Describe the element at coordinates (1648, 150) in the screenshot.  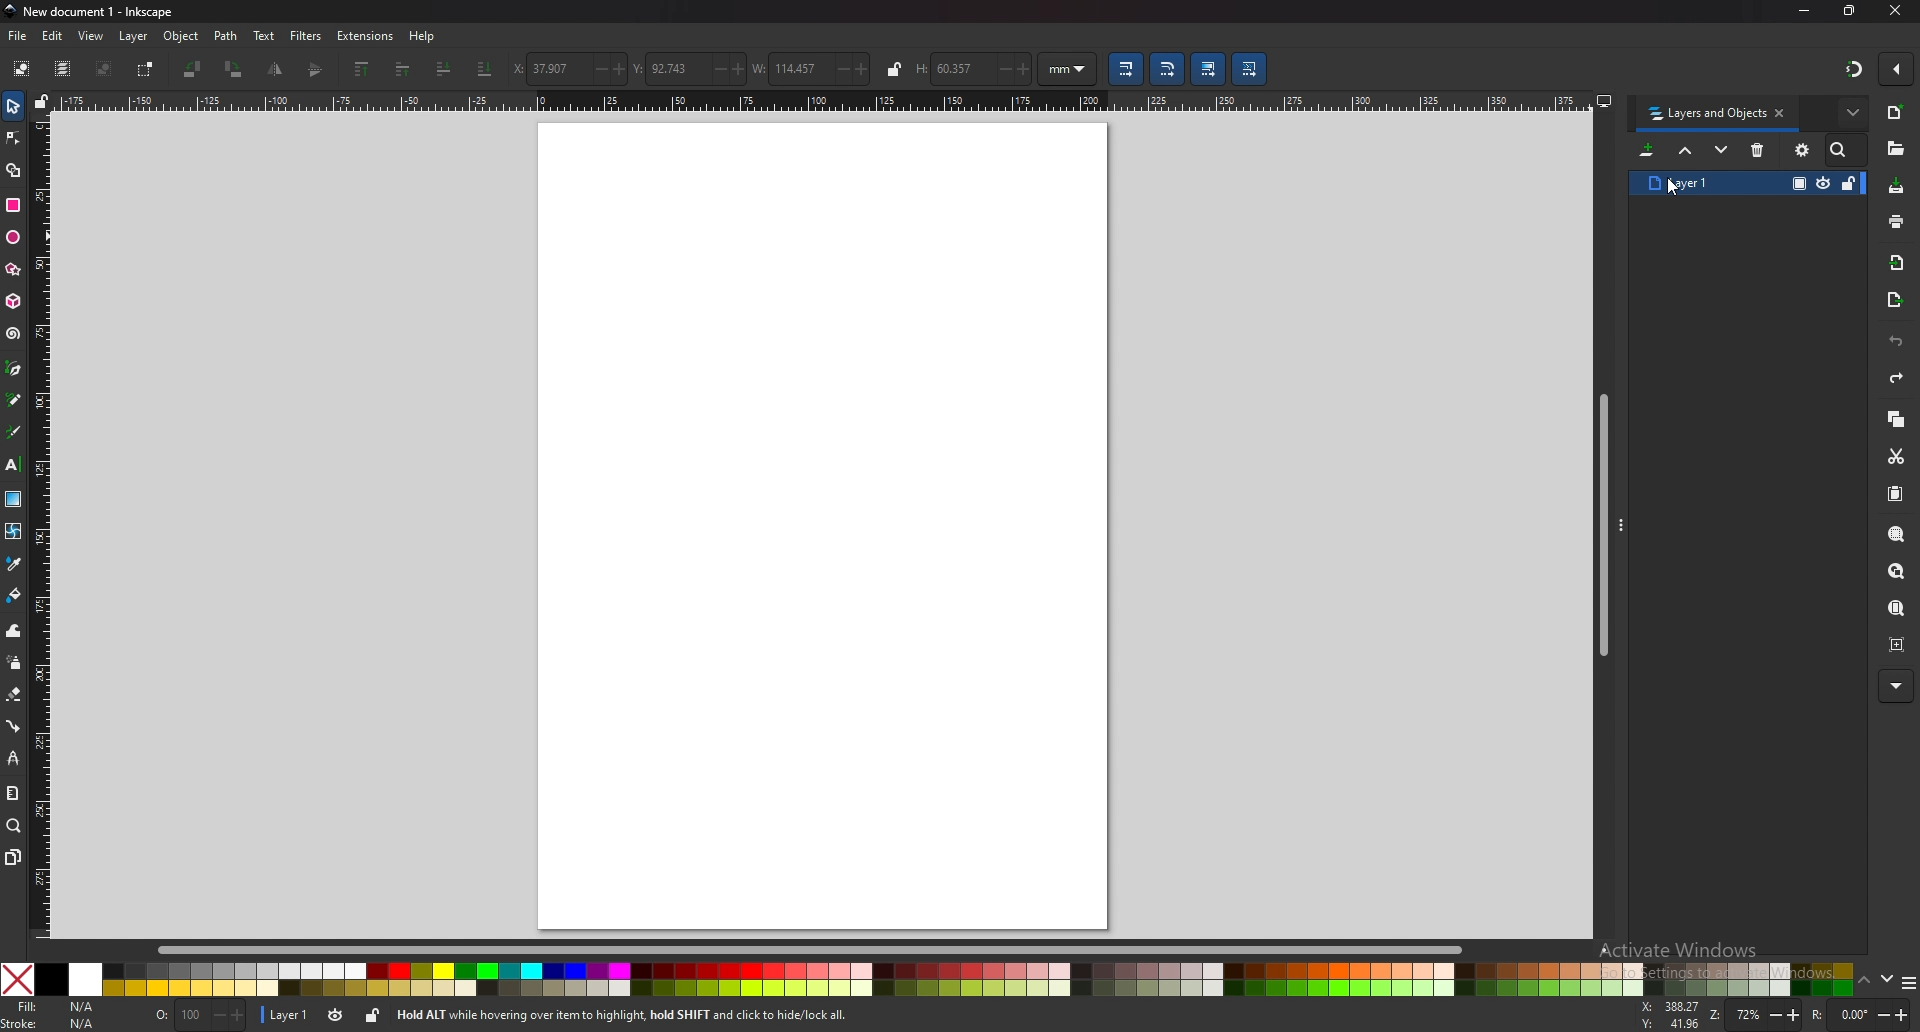
I see `add layer` at that location.